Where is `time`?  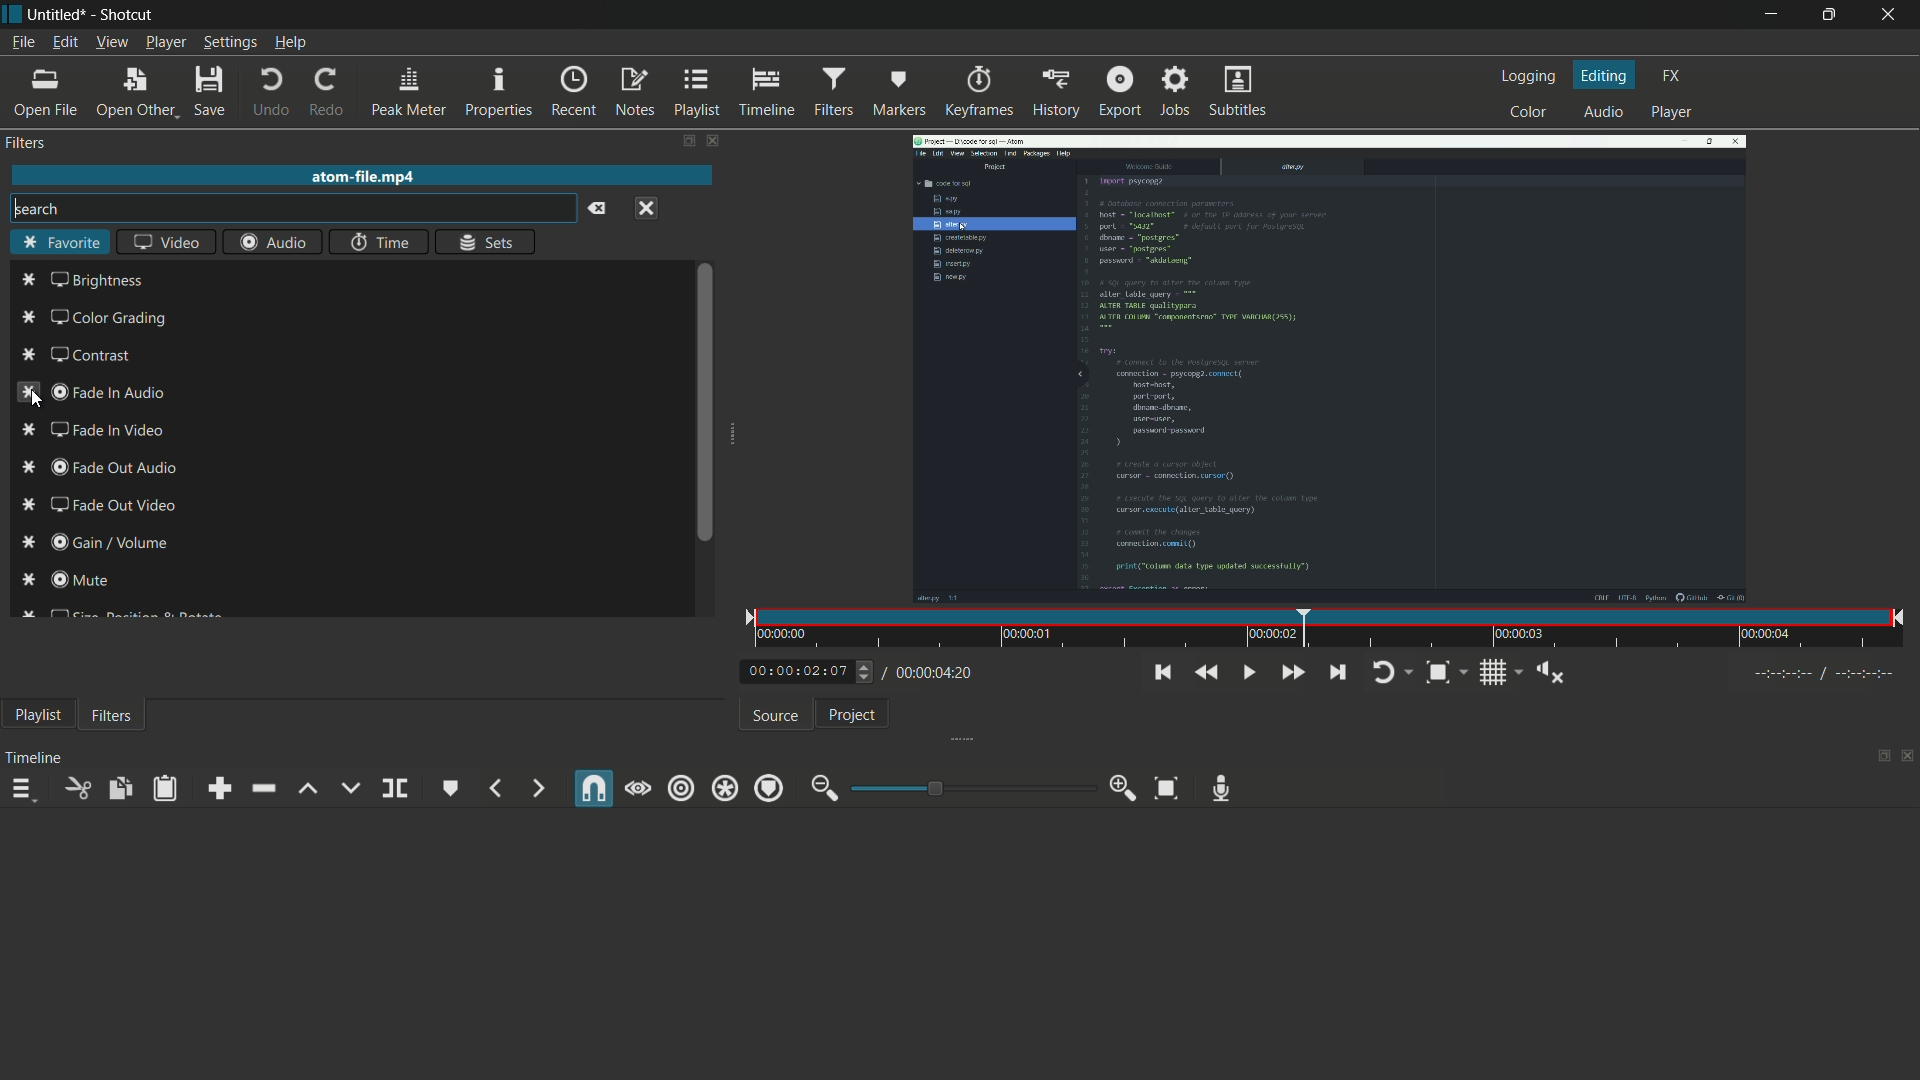
time is located at coordinates (1333, 629).